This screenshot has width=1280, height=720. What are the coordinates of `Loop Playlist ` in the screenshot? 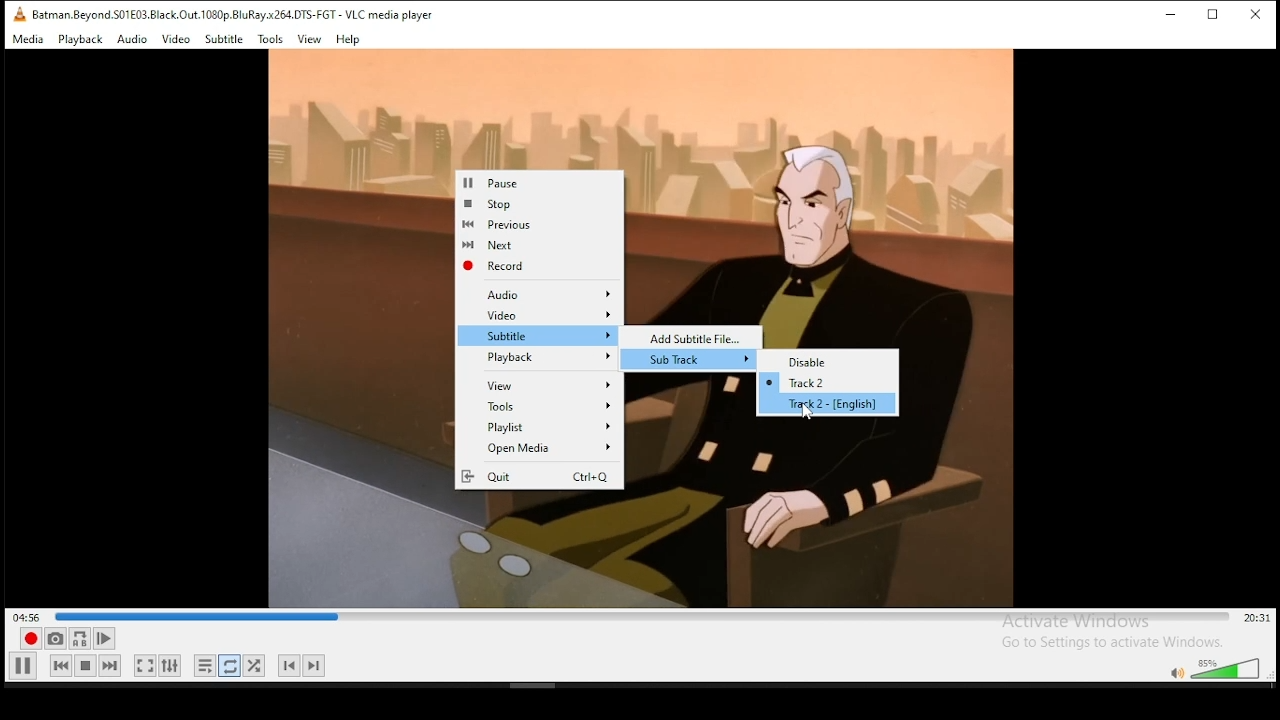 It's located at (206, 668).